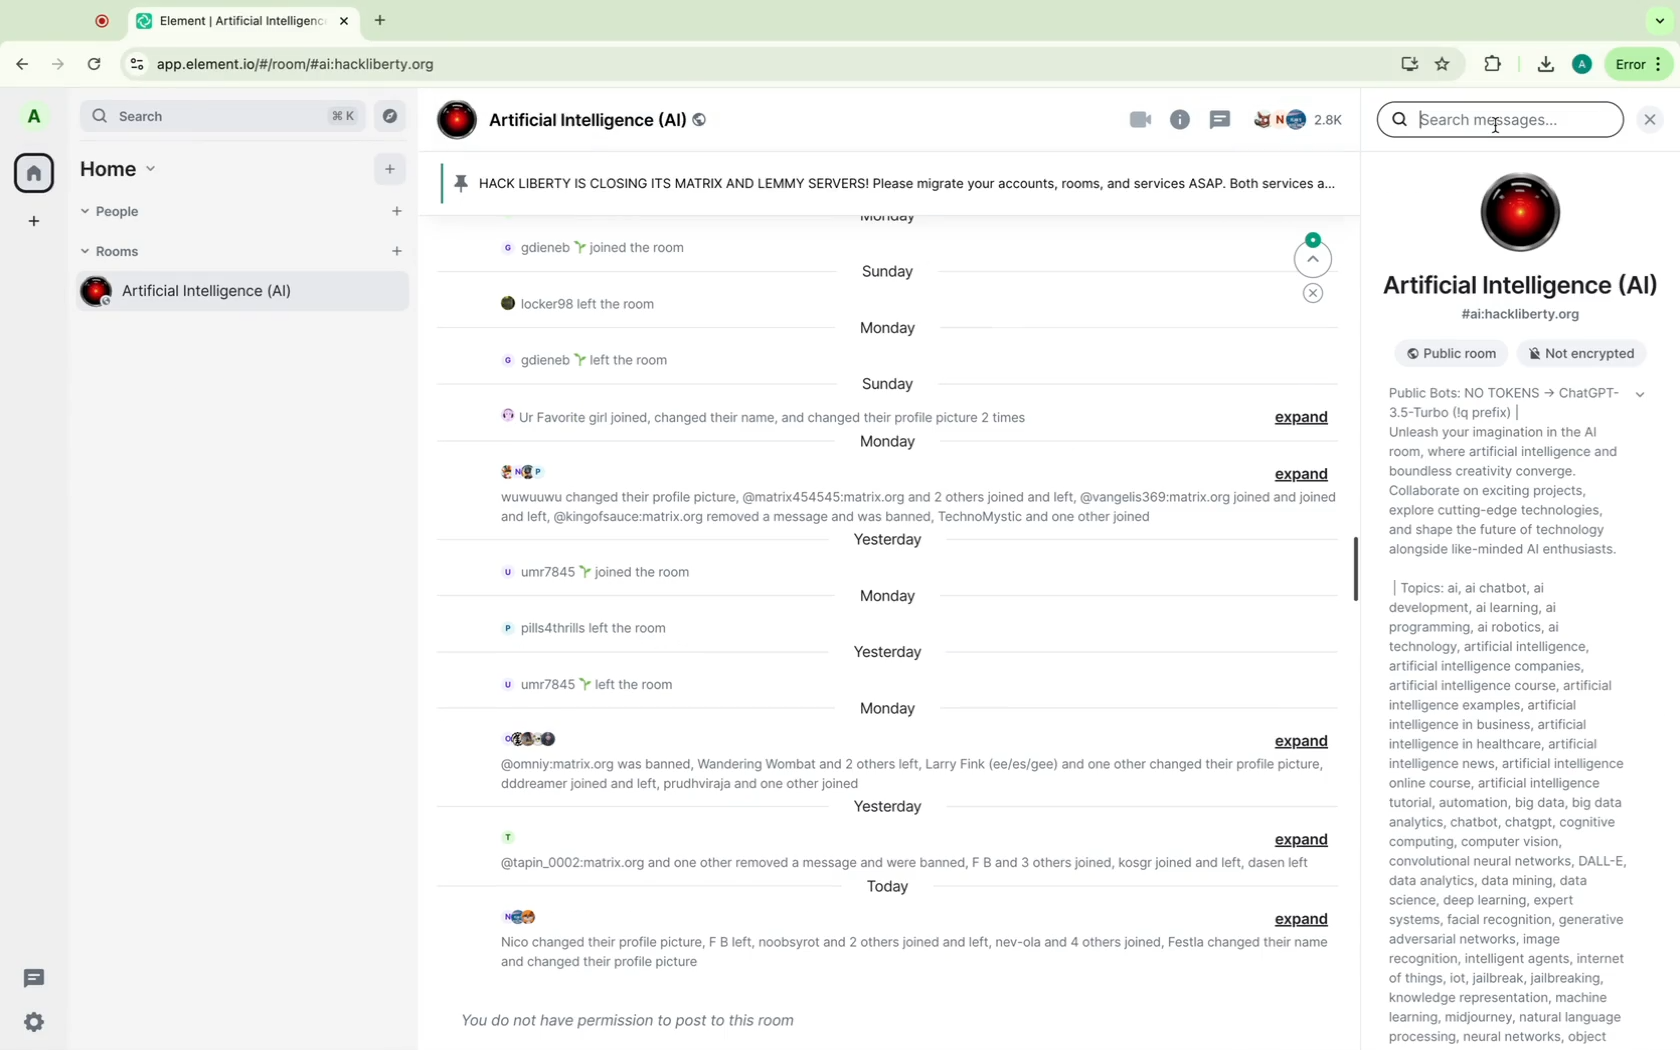  Describe the element at coordinates (397, 257) in the screenshot. I see `add room` at that location.